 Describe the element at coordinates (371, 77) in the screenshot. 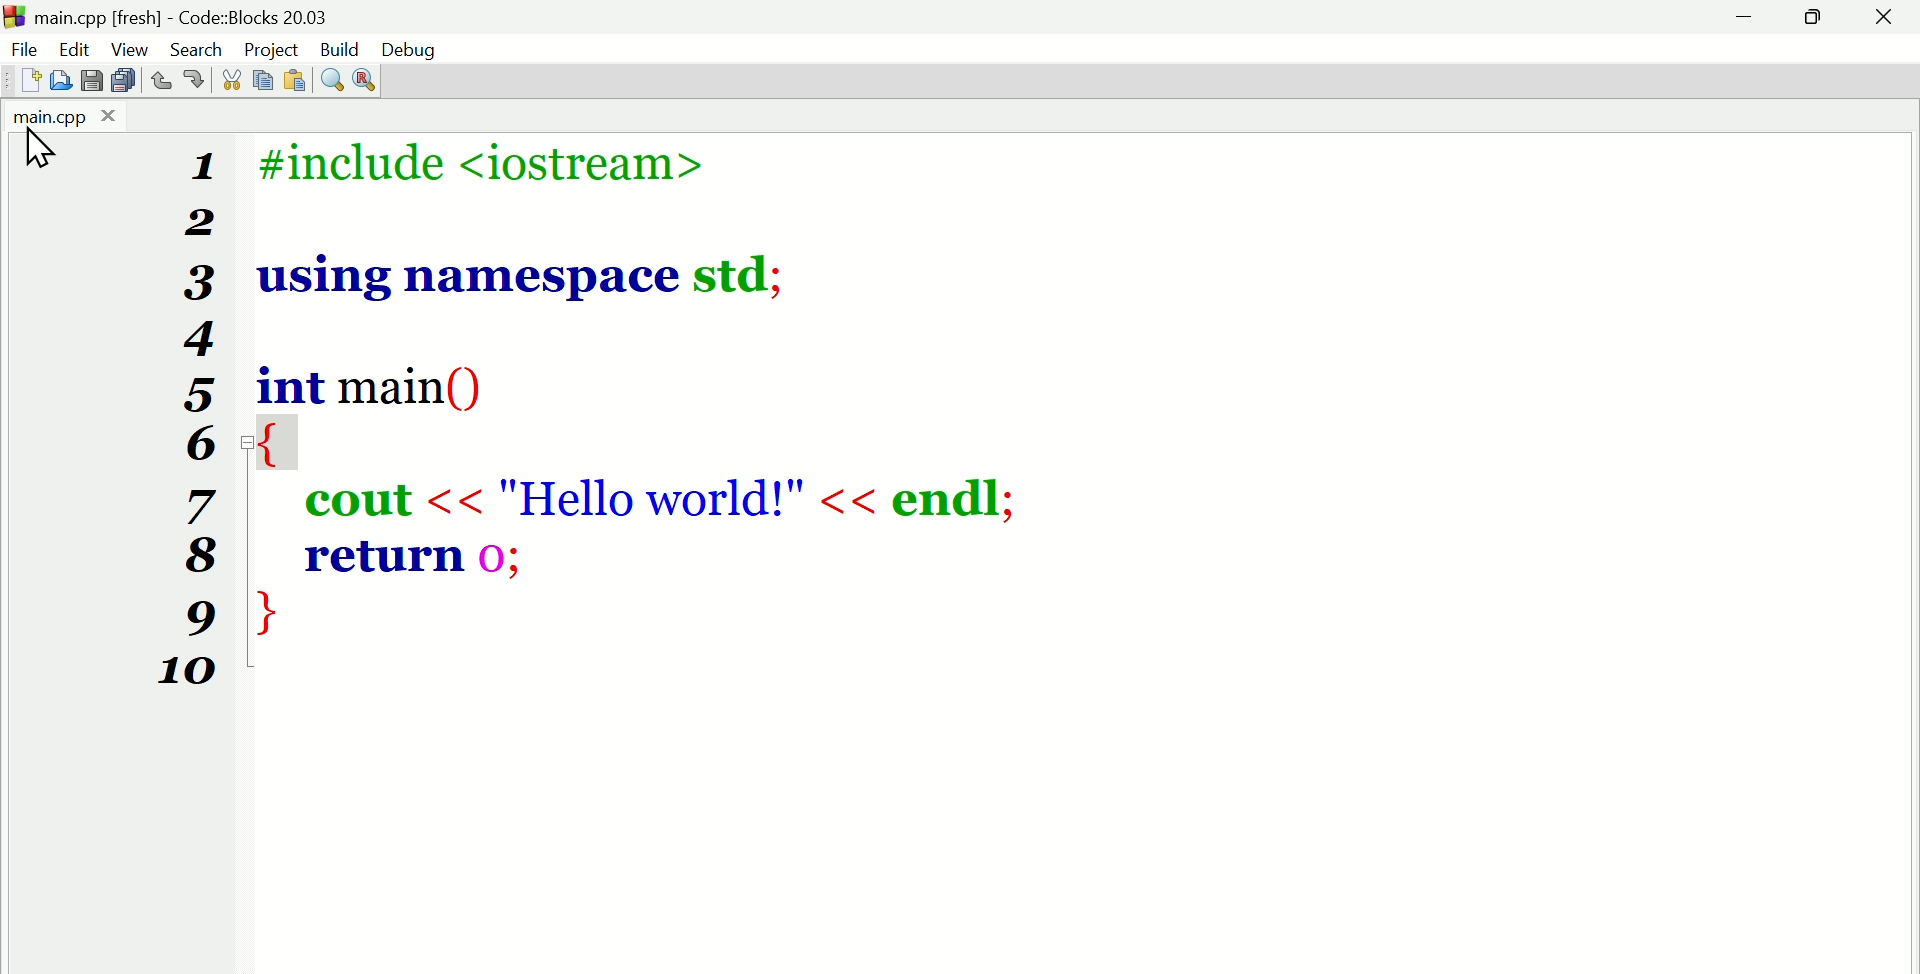

I see `Replace` at that location.